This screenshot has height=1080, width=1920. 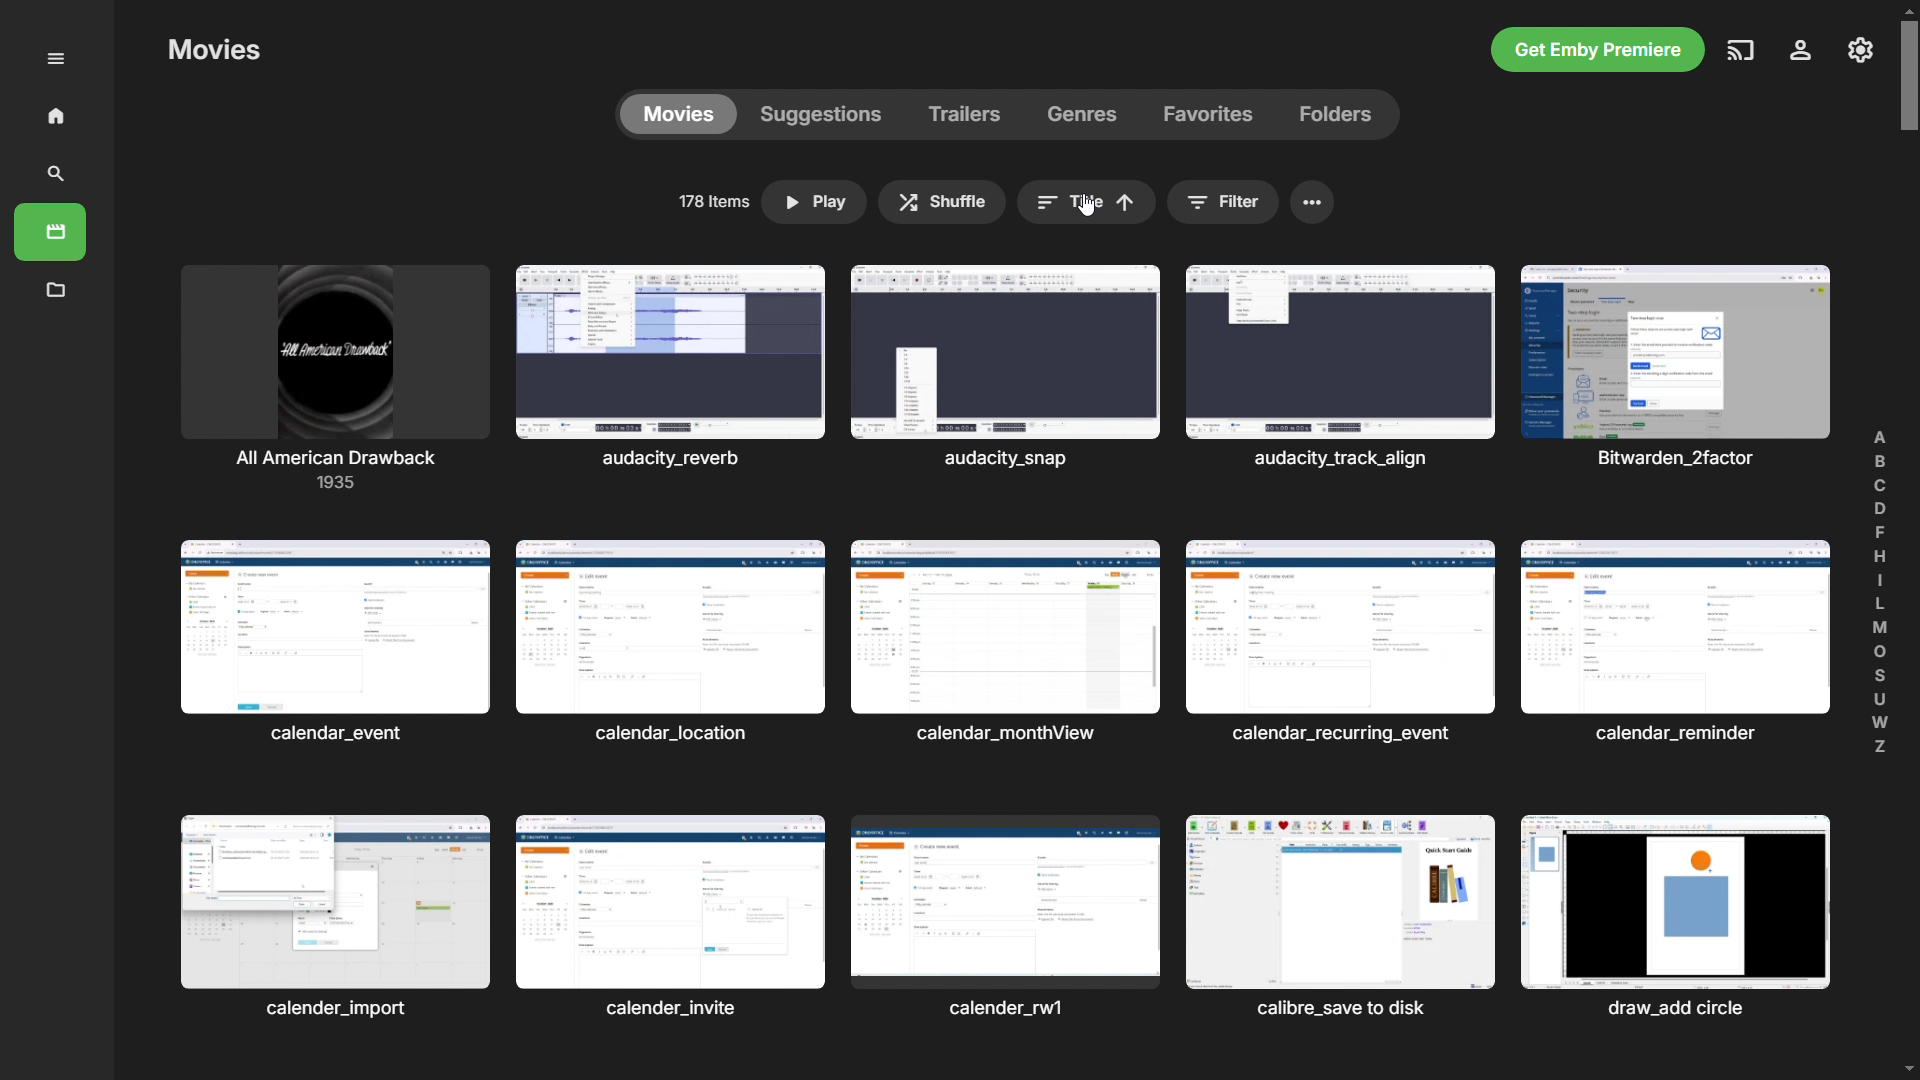 I want to click on play, so click(x=813, y=201).